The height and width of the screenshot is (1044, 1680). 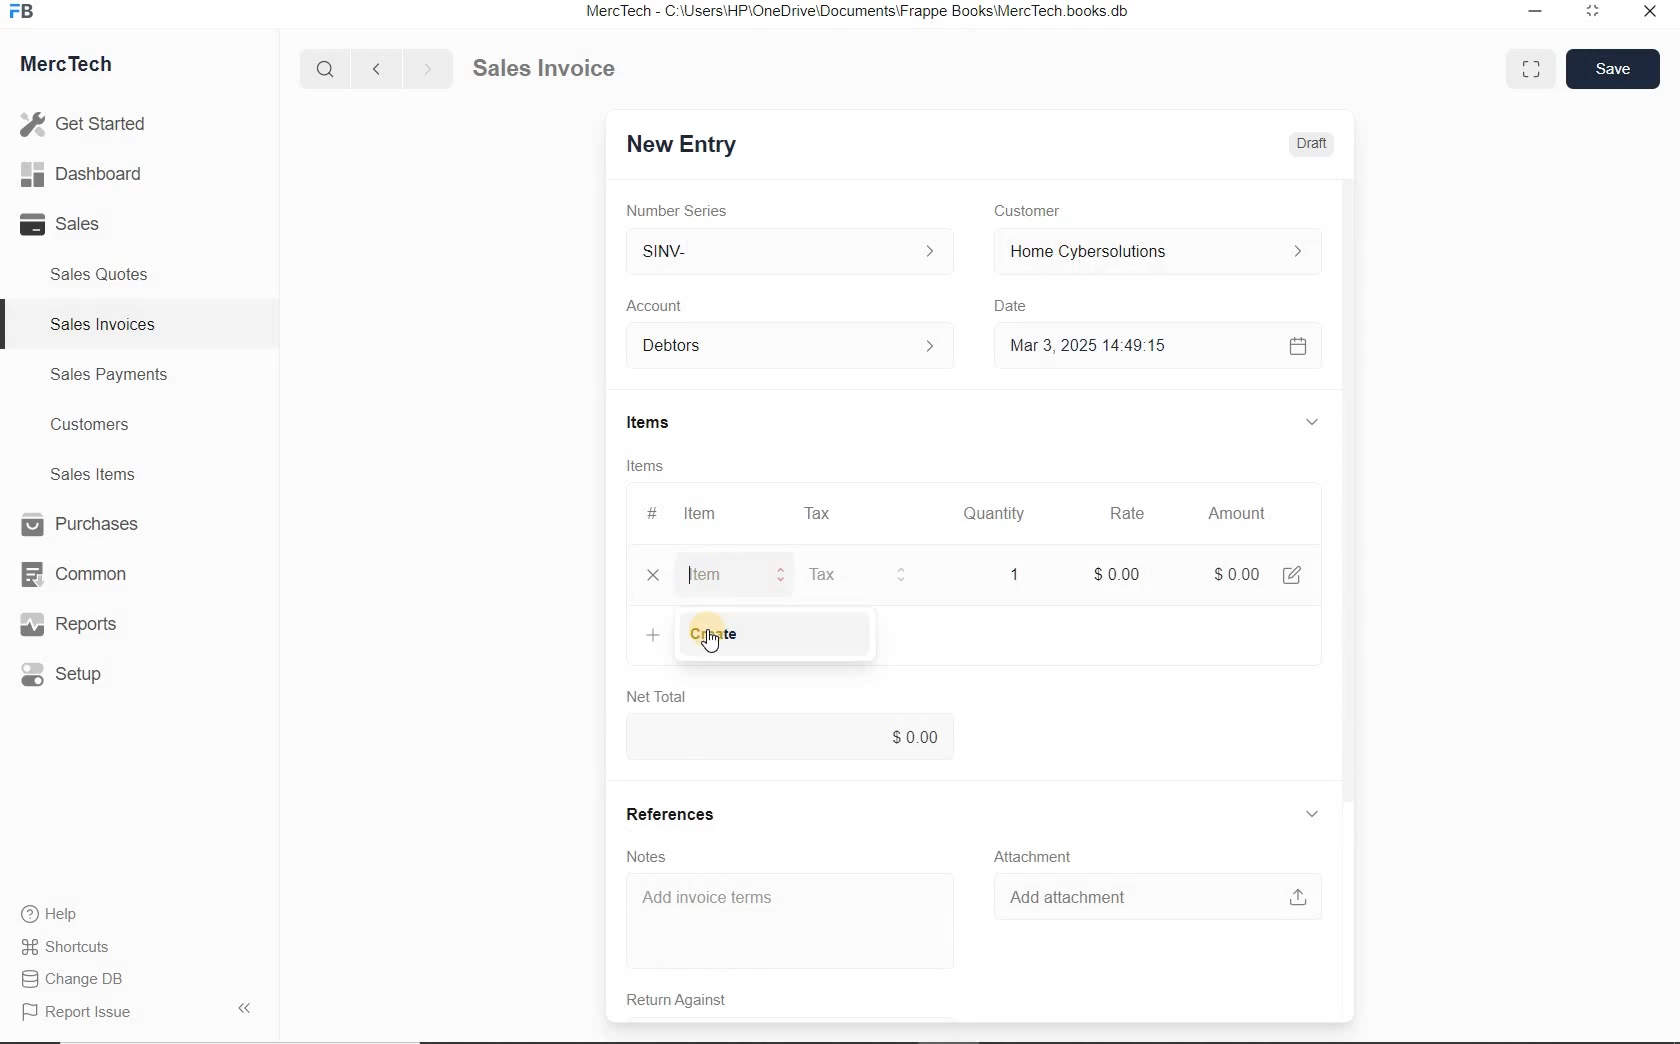 I want to click on Get Started, so click(x=90, y=124).